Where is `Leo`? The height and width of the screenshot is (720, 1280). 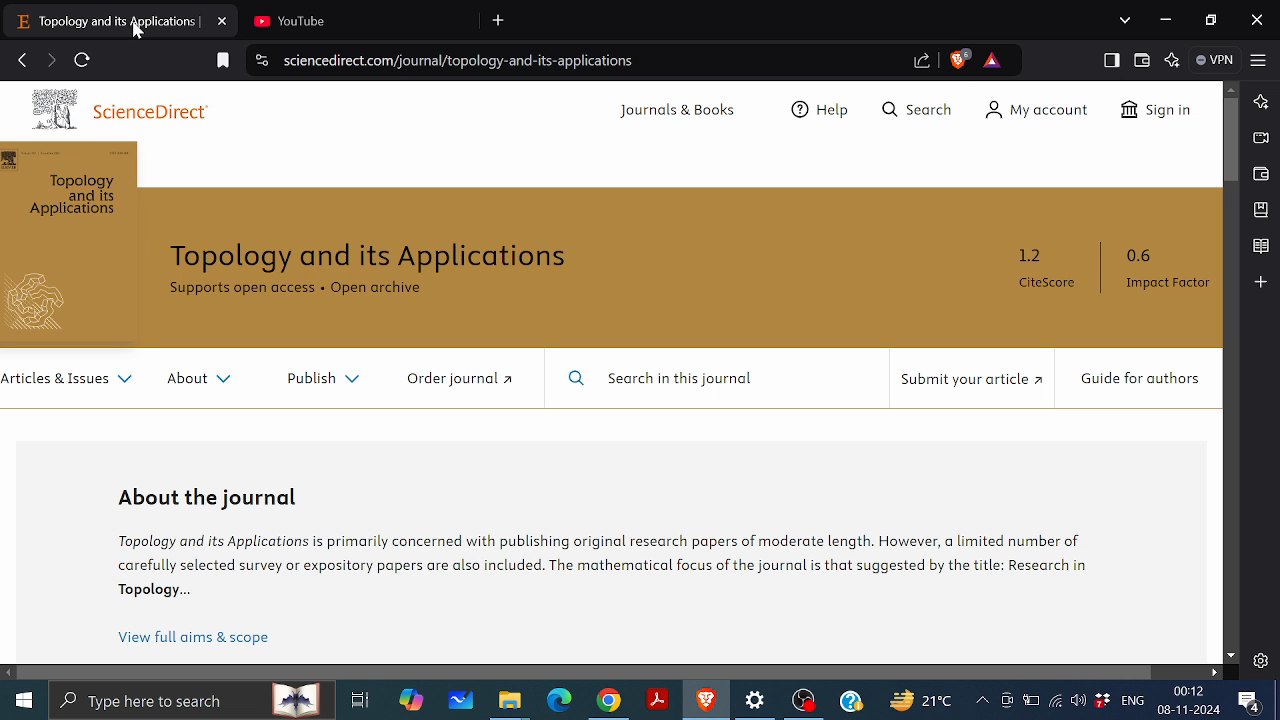 Leo is located at coordinates (1262, 100).